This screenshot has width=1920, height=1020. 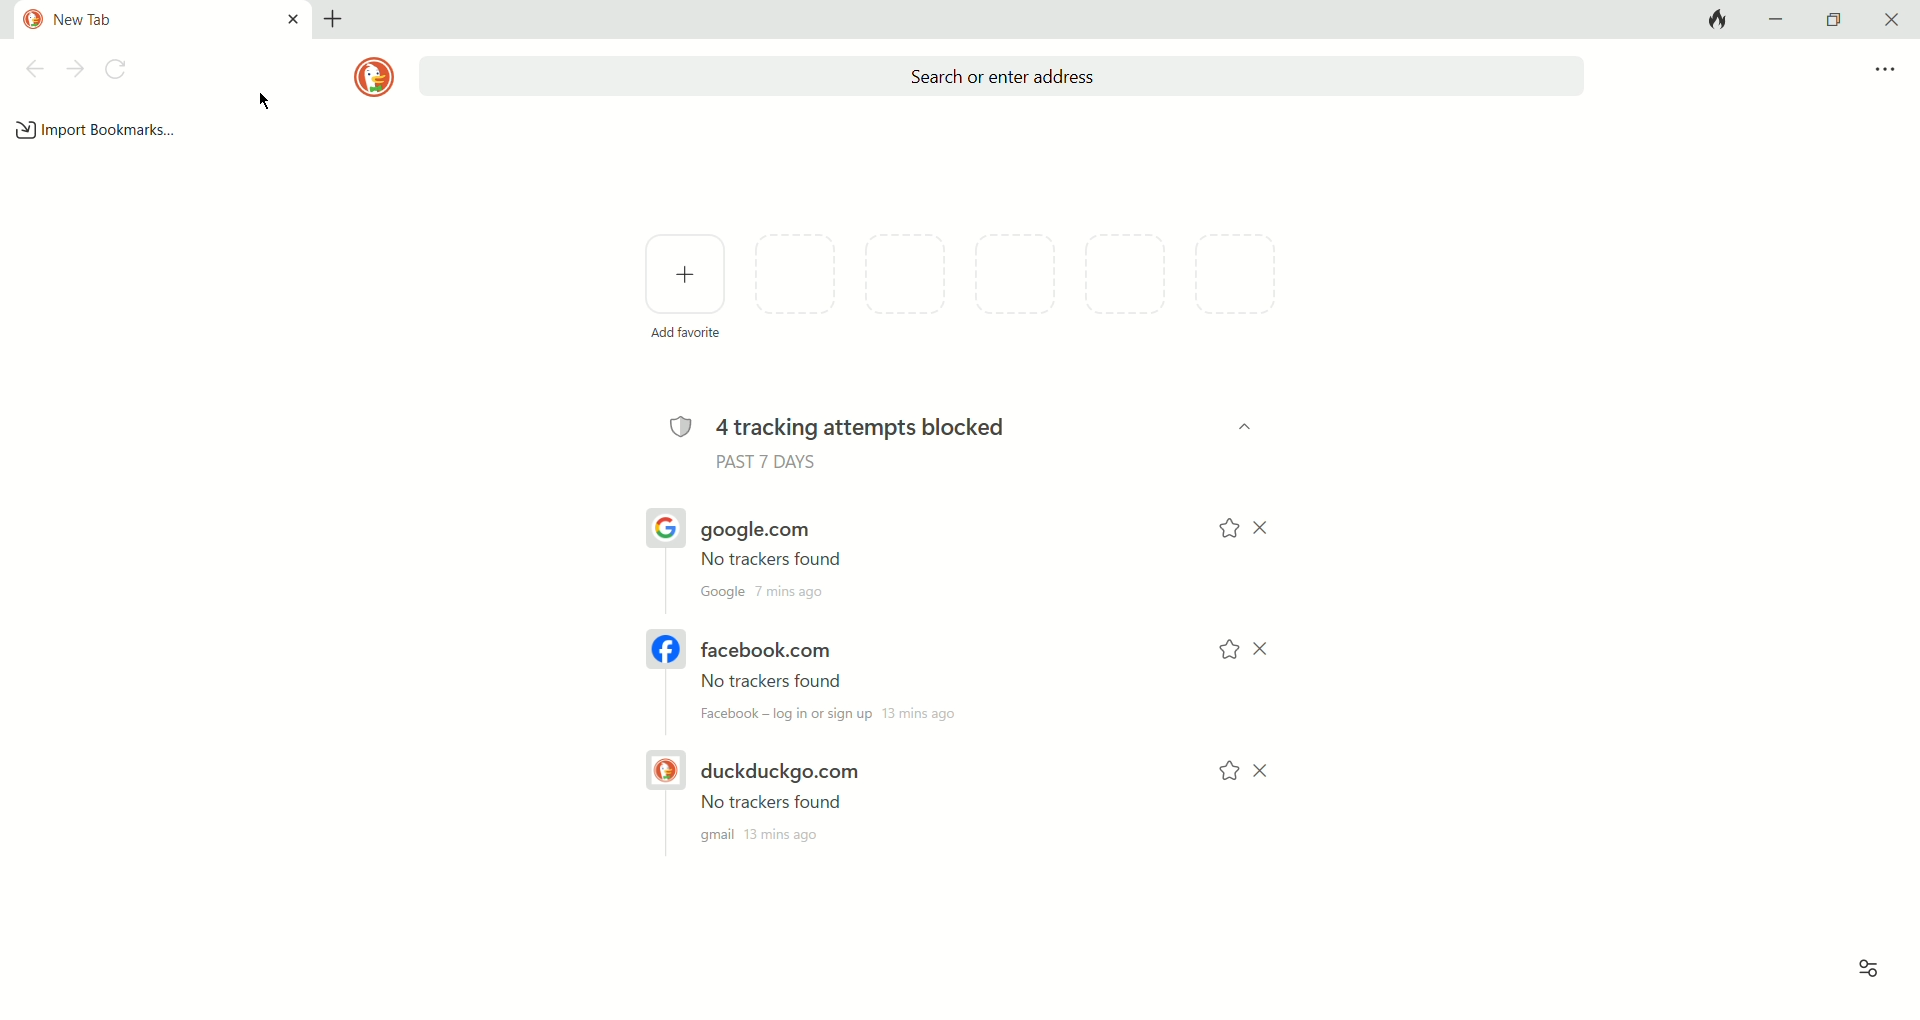 What do you see at coordinates (806, 678) in the screenshot?
I see `FACEBOOK.COM URL` at bounding box center [806, 678].